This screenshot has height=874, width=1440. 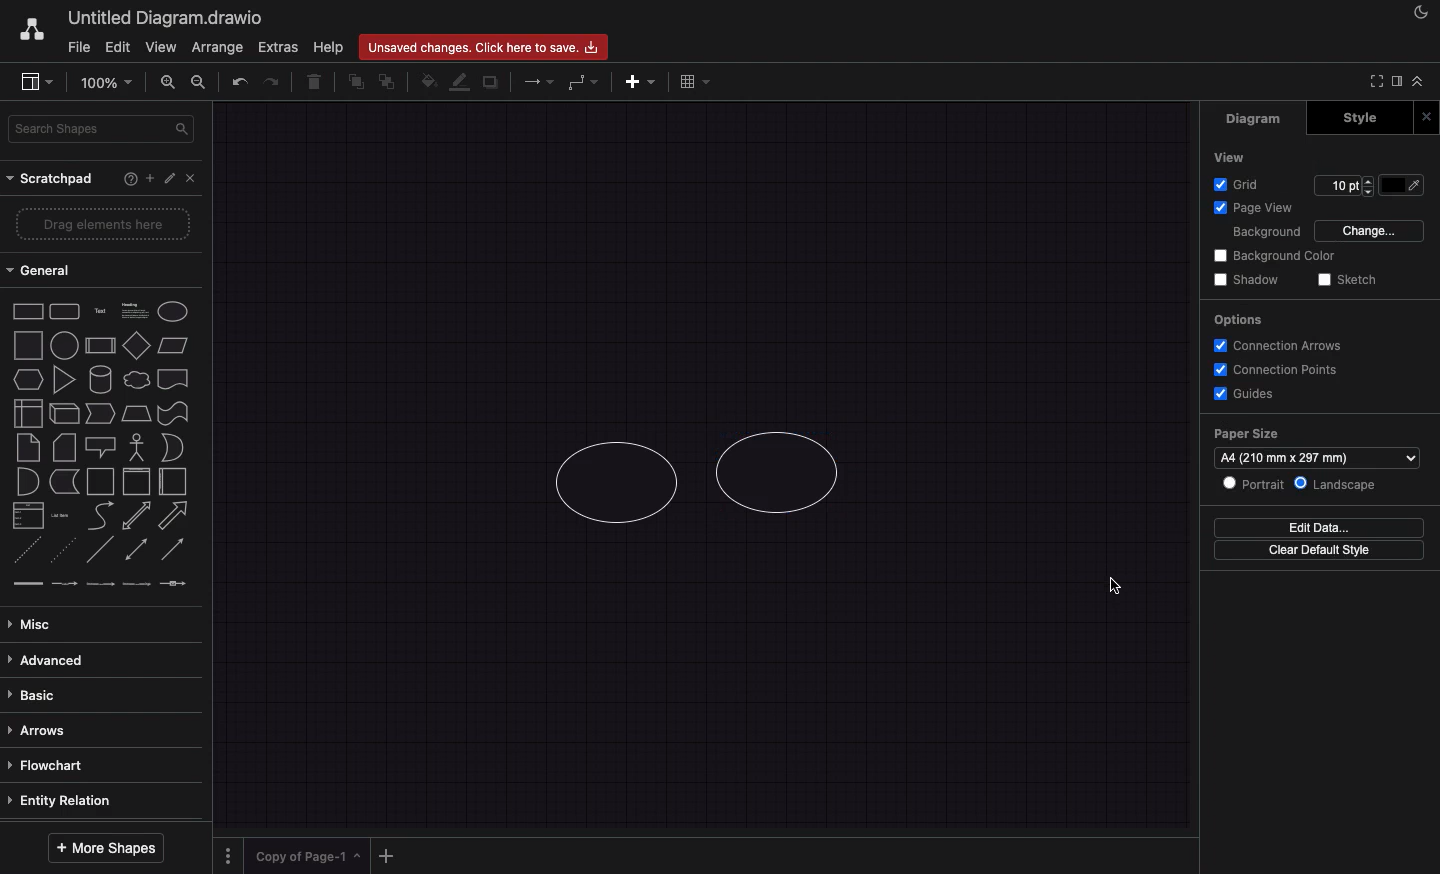 I want to click on draw.io logo, so click(x=31, y=29).